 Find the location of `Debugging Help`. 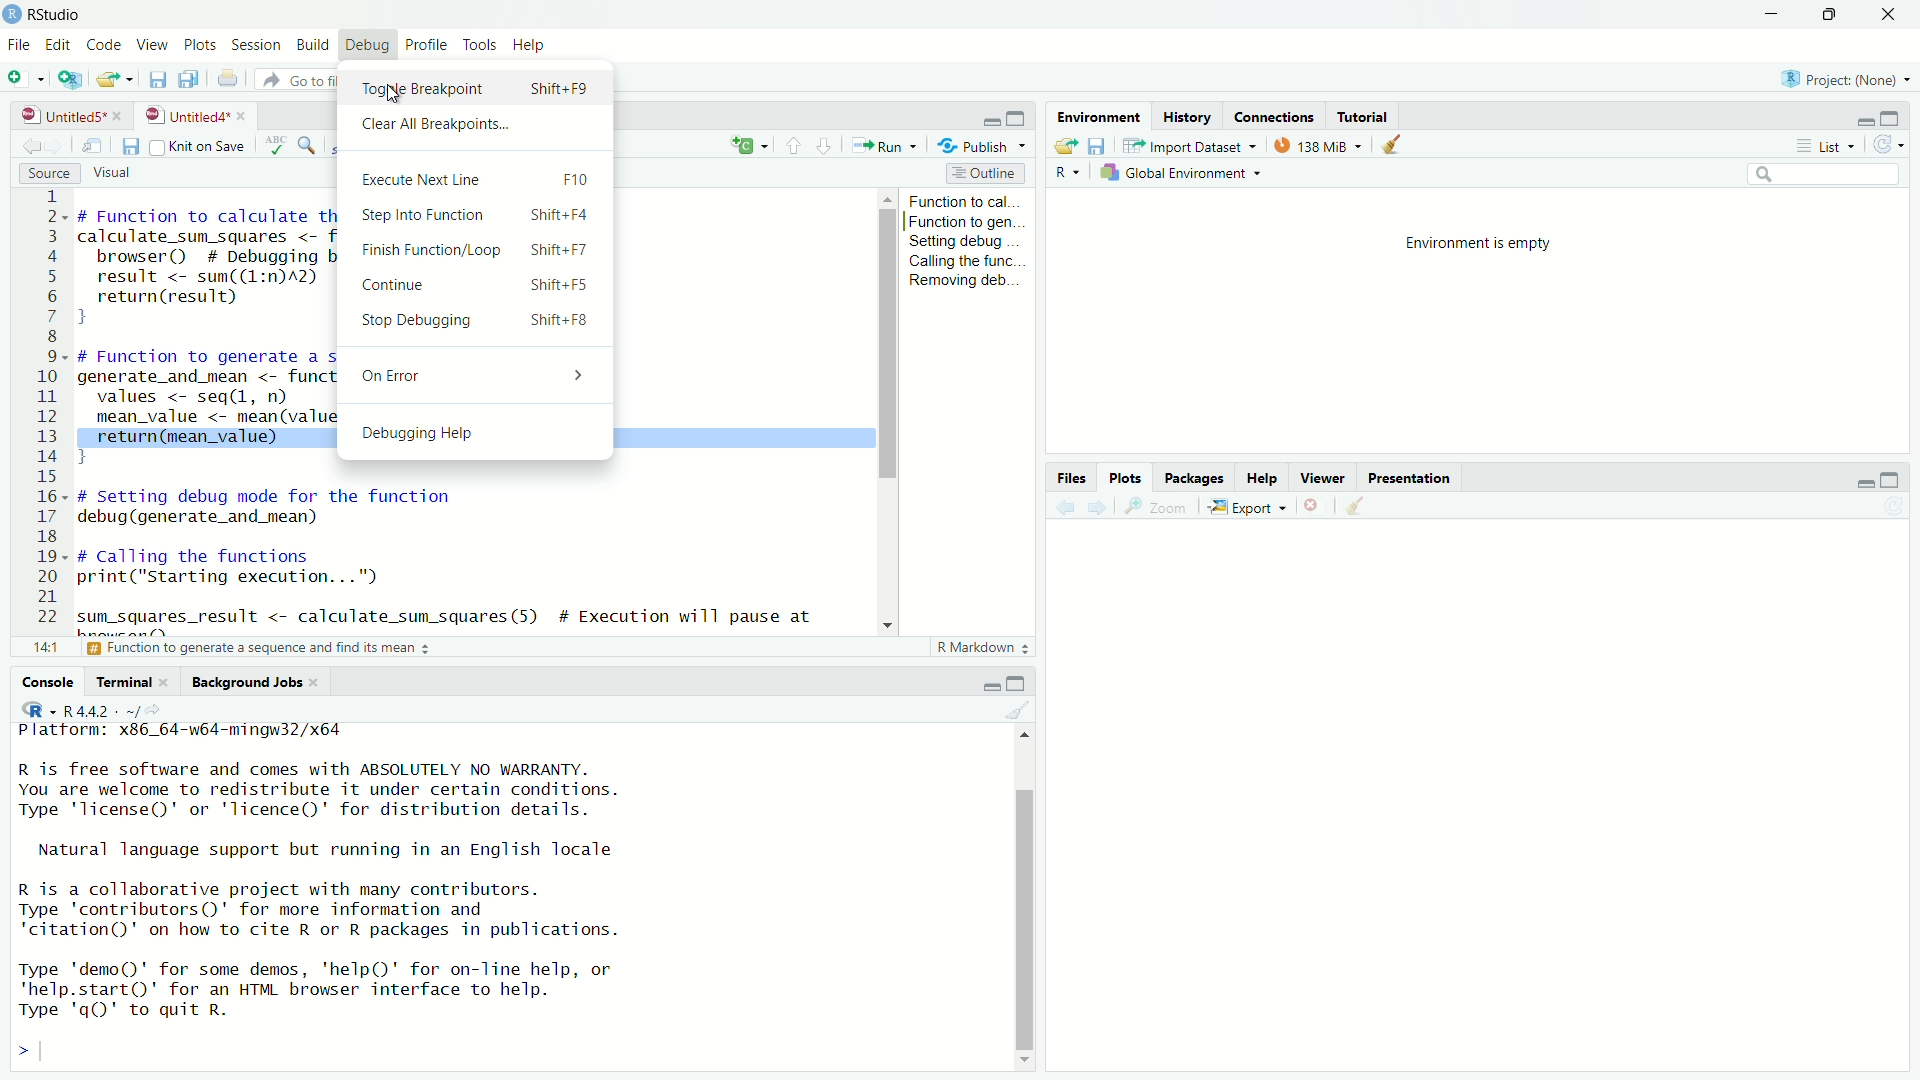

Debugging Help is located at coordinates (450, 435).